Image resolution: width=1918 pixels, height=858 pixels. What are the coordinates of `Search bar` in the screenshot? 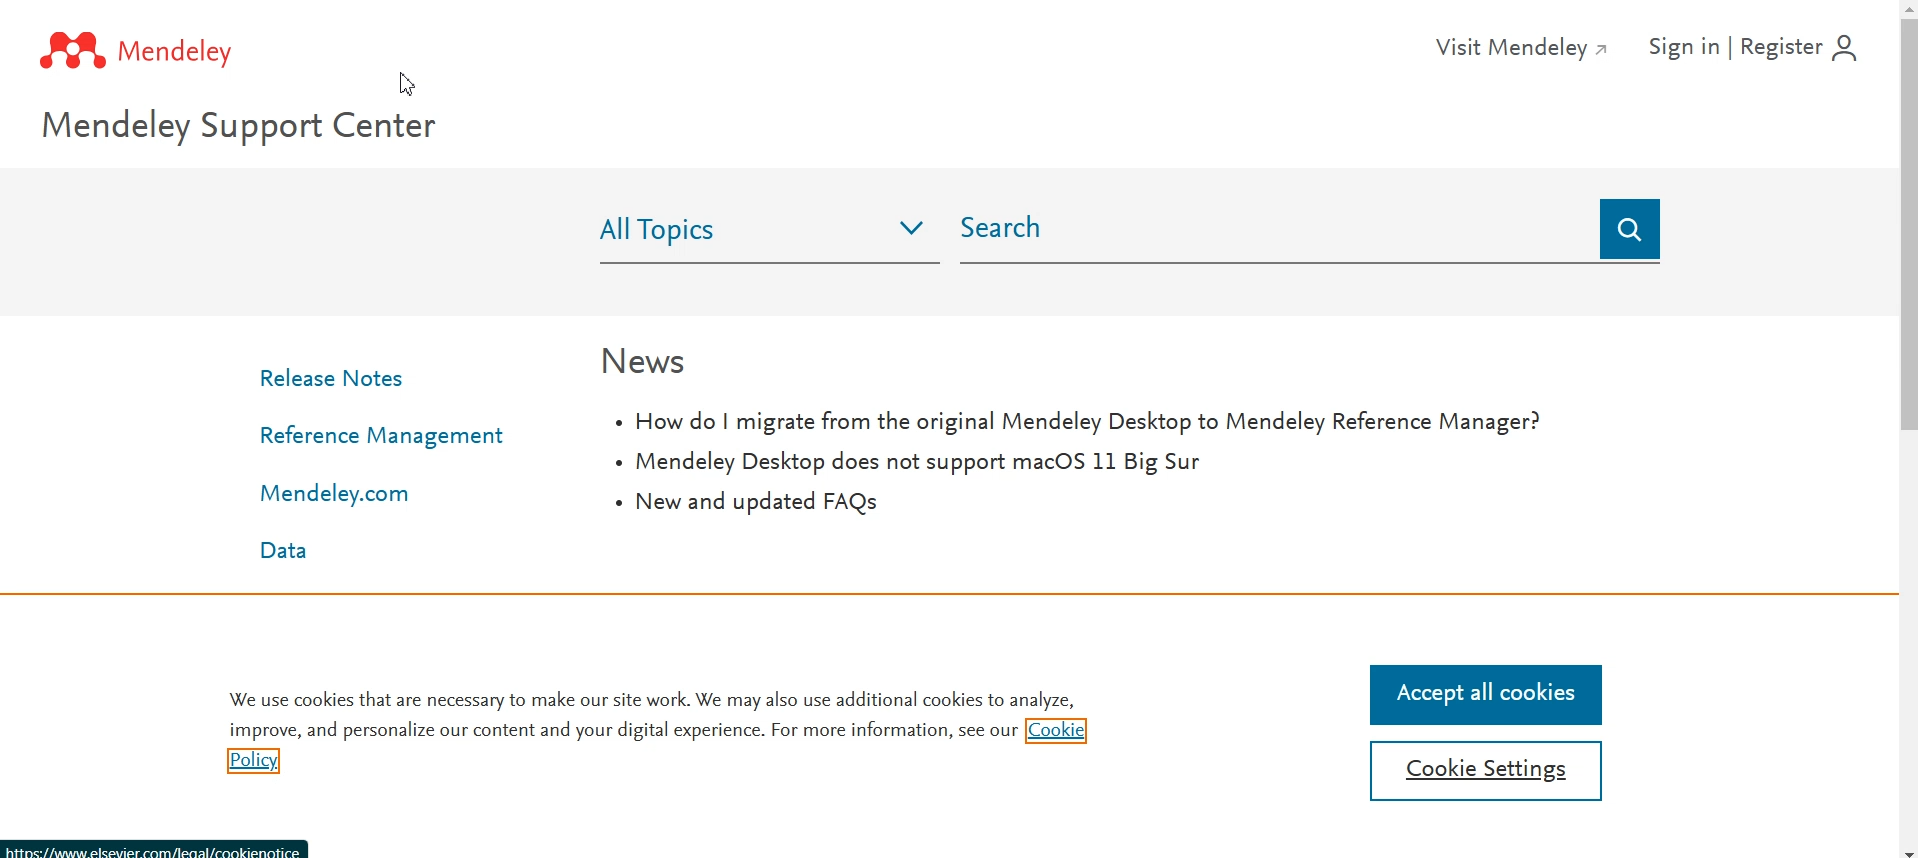 It's located at (1314, 231).